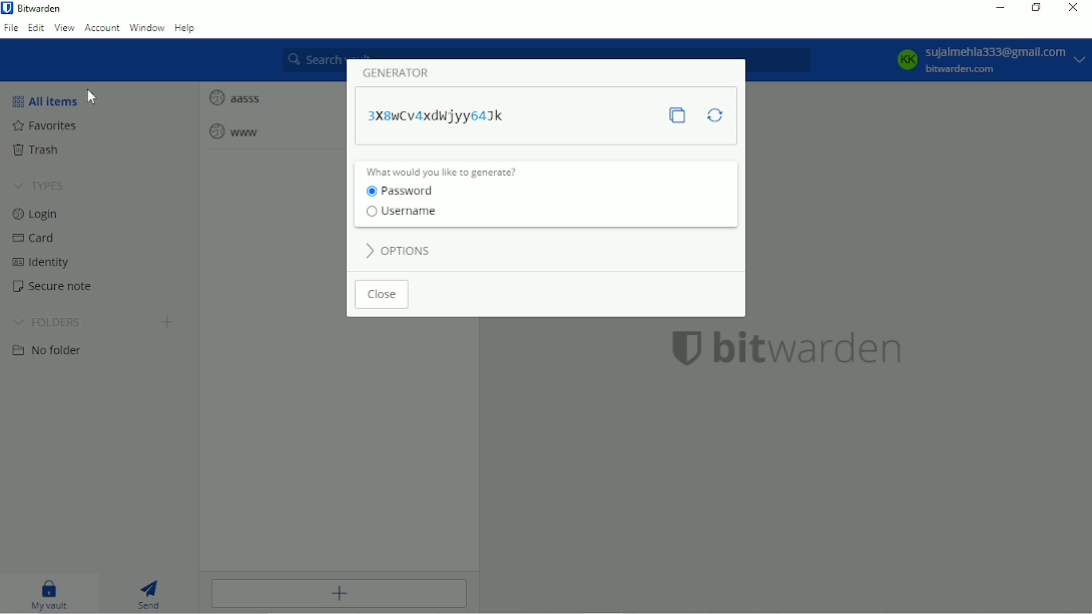  Describe the element at coordinates (988, 58) in the screenshot. I see `KK Sujalmehla333@gmail.com   bitwarden.com` at that location.